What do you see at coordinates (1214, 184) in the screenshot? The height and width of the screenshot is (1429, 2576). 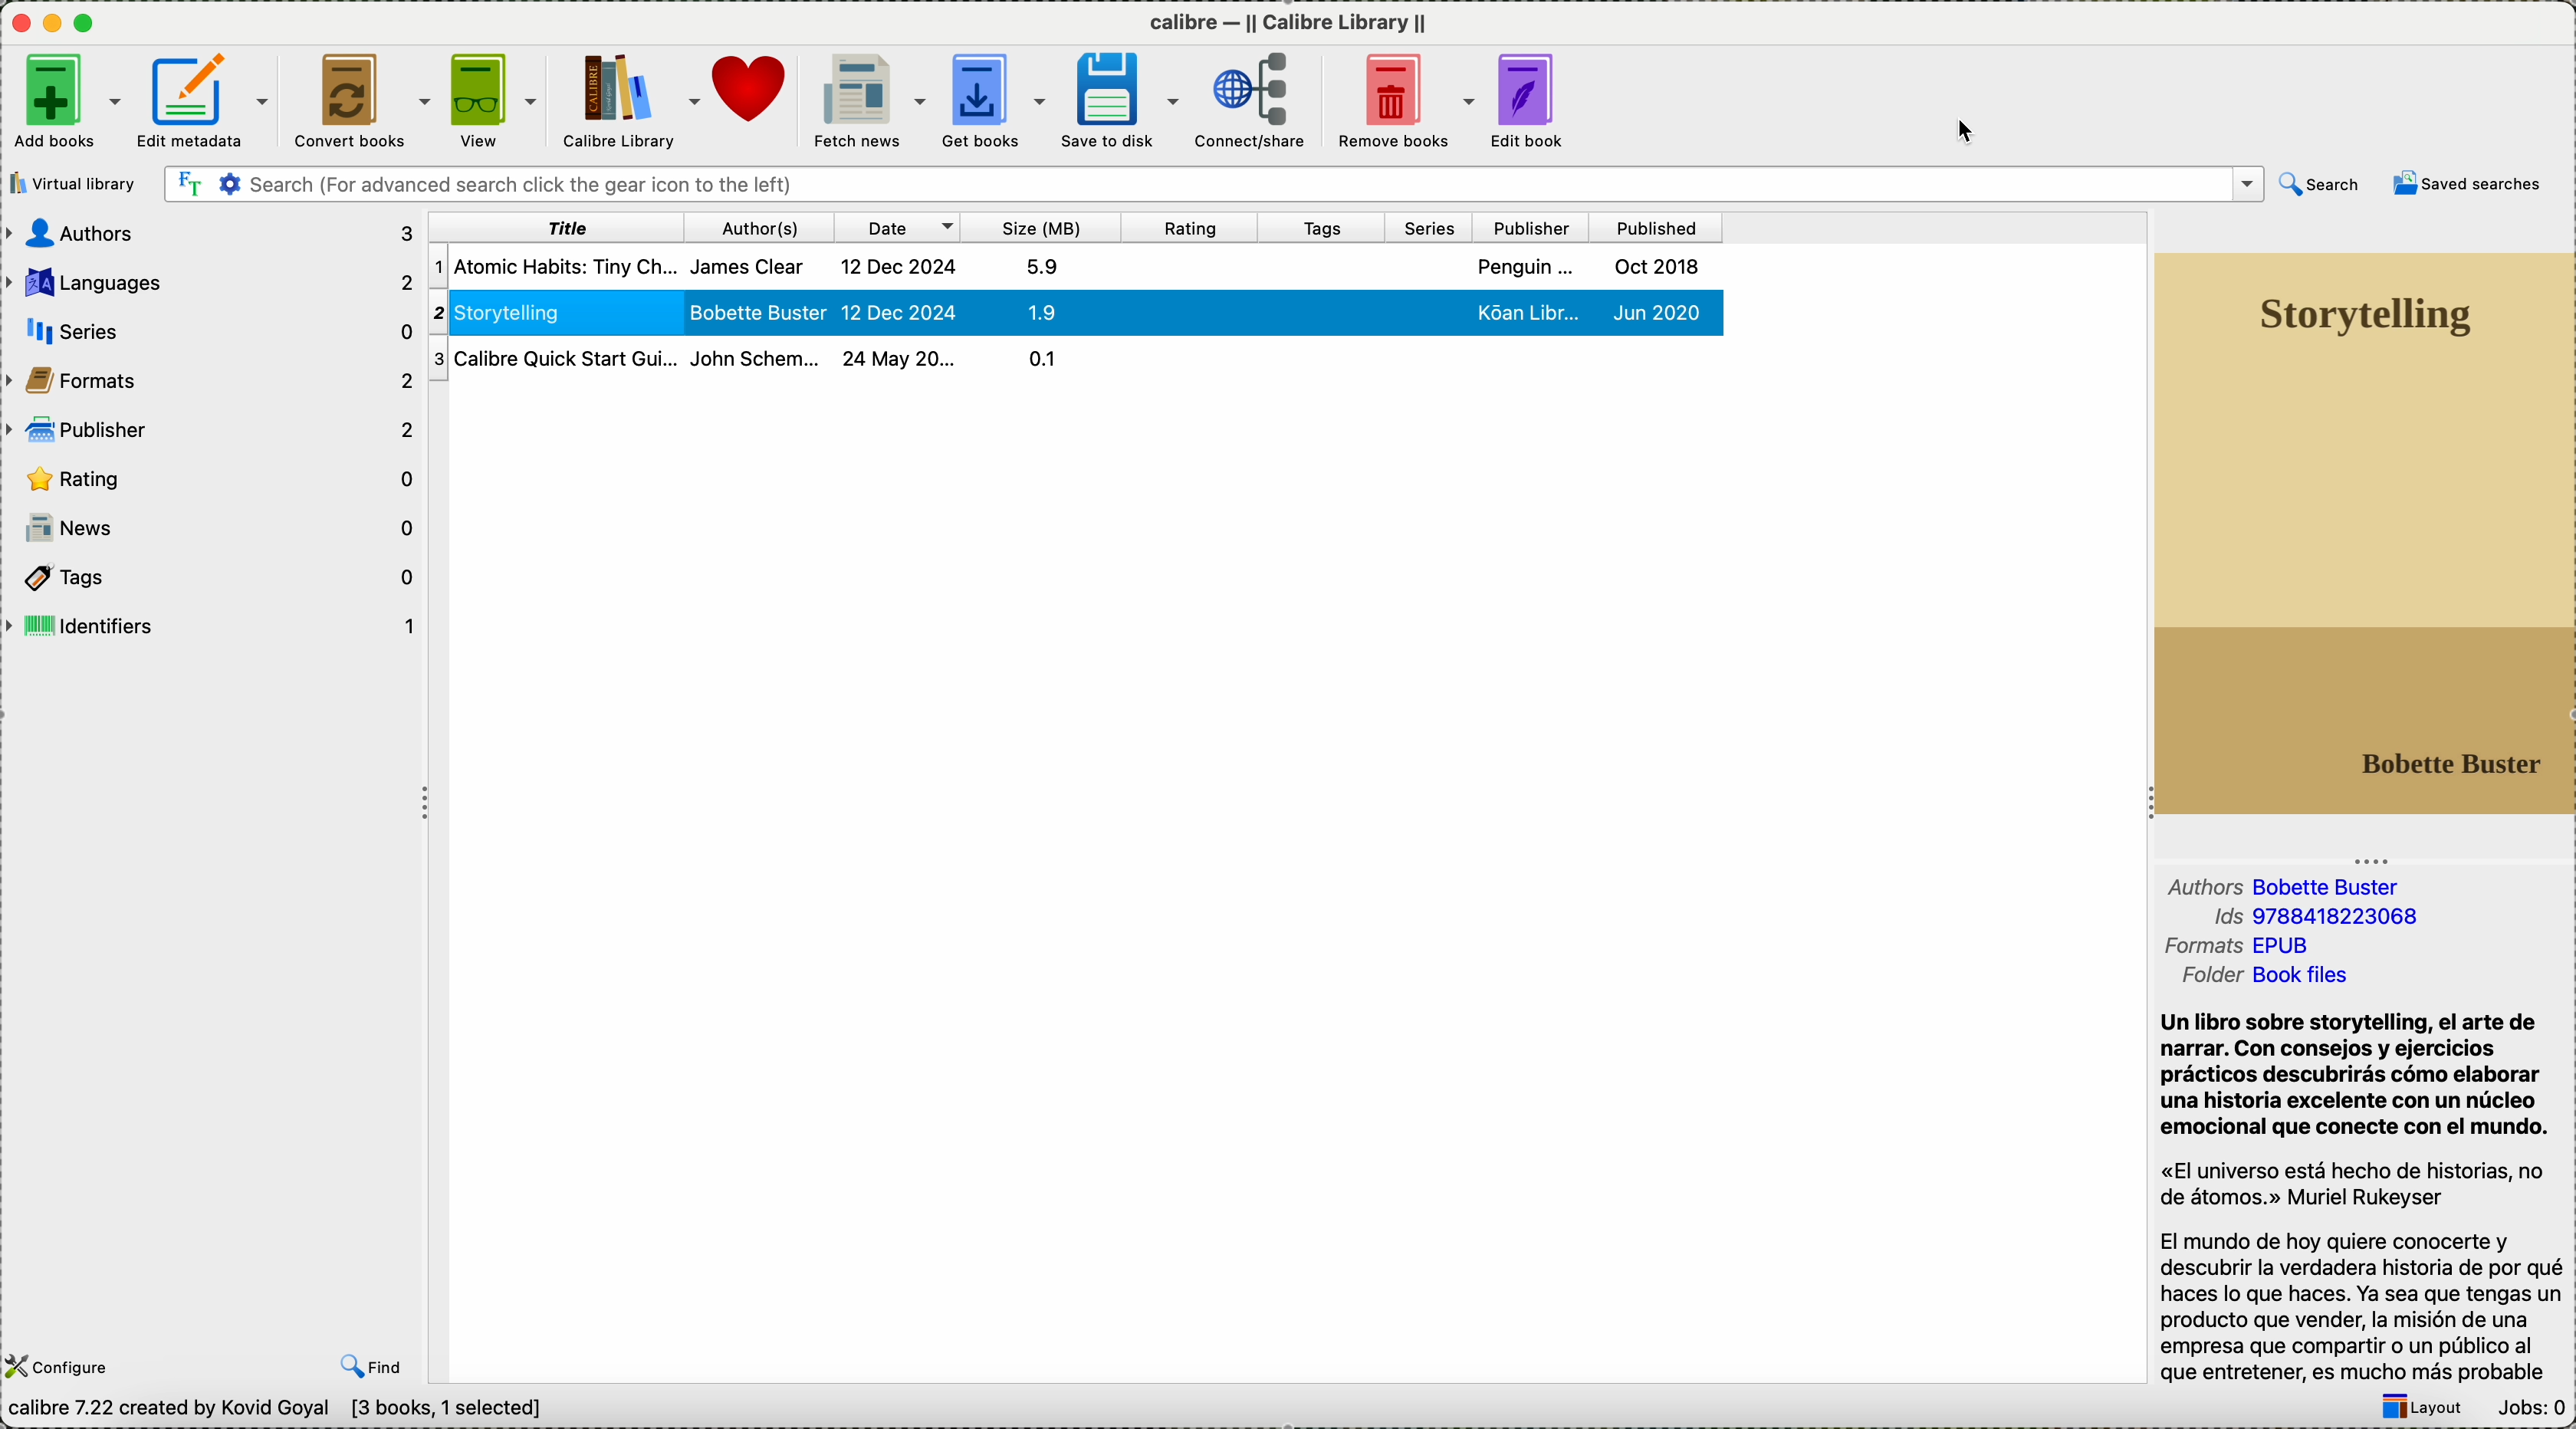 I see `search bar` at bounding box center [1214, 184].